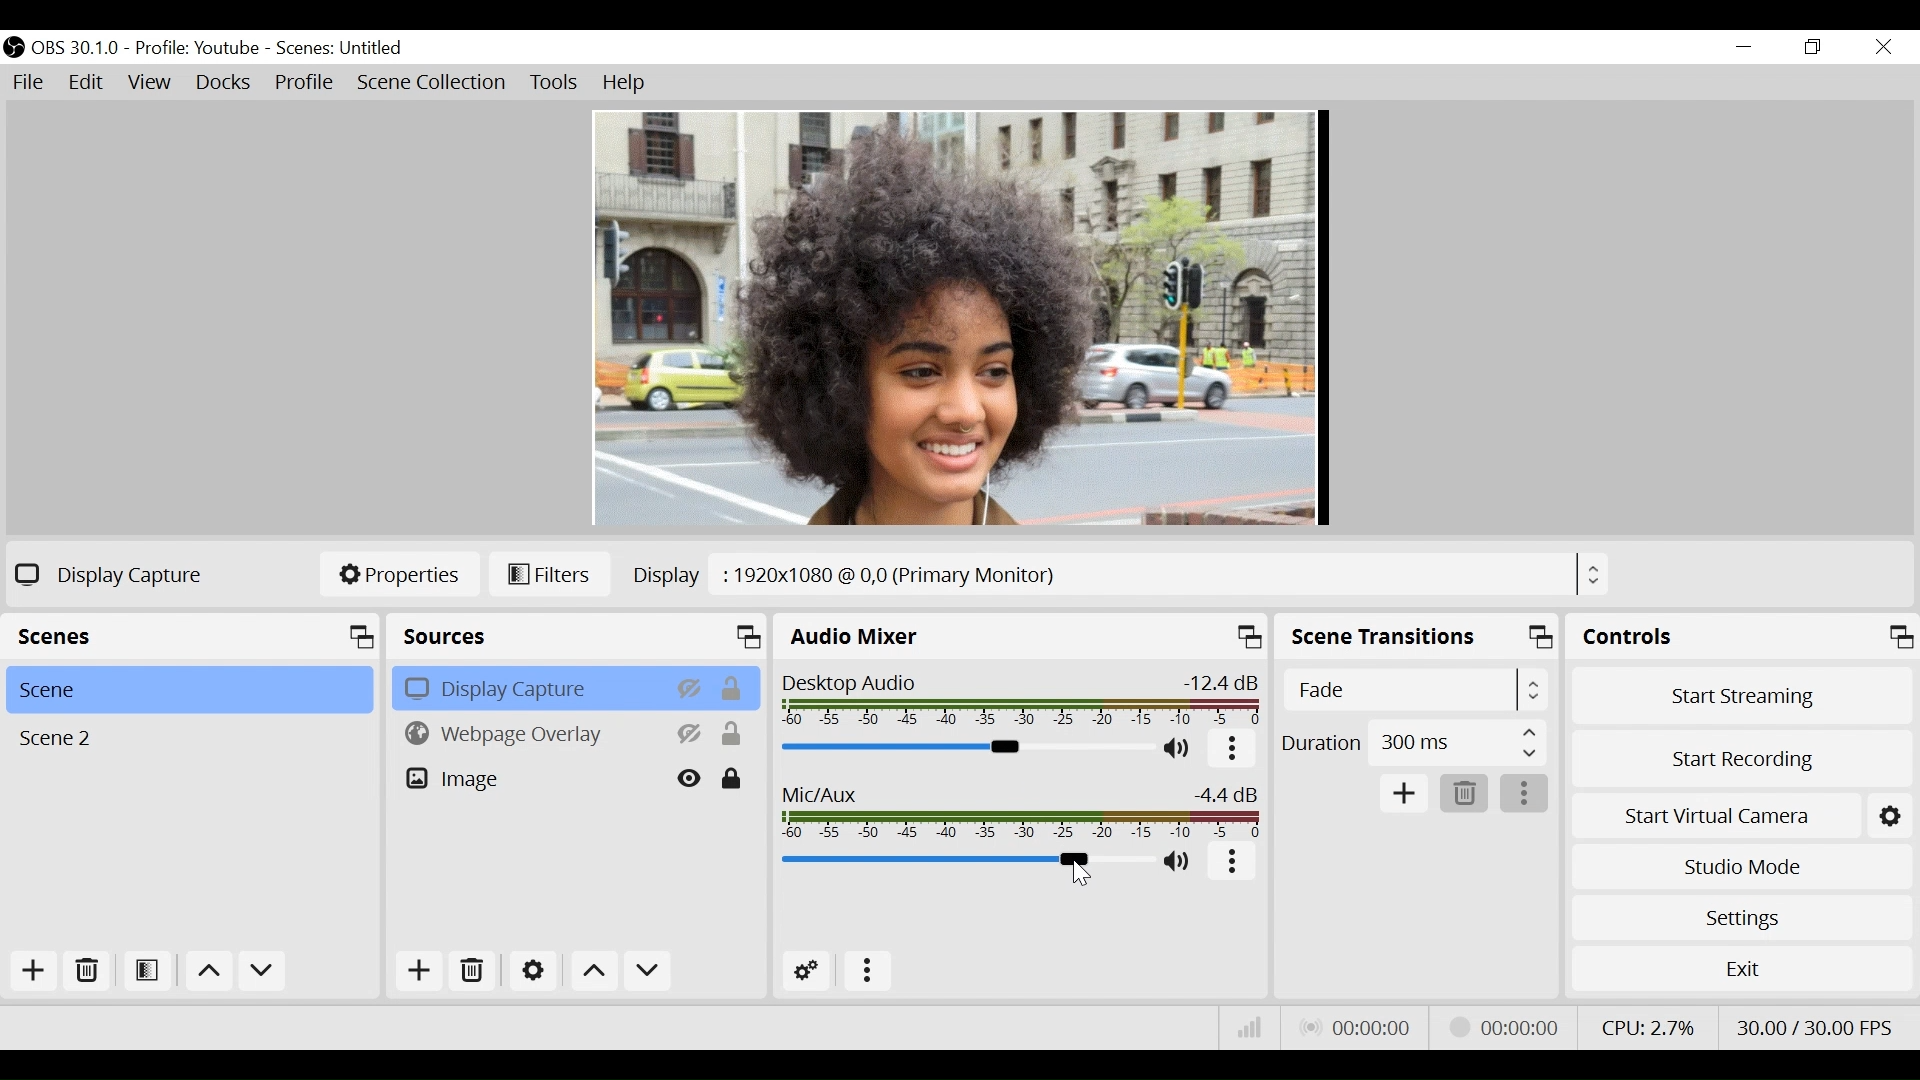  Describe the element at coordinates (303, 83) in the screenshot. I see `Profile` at that location.